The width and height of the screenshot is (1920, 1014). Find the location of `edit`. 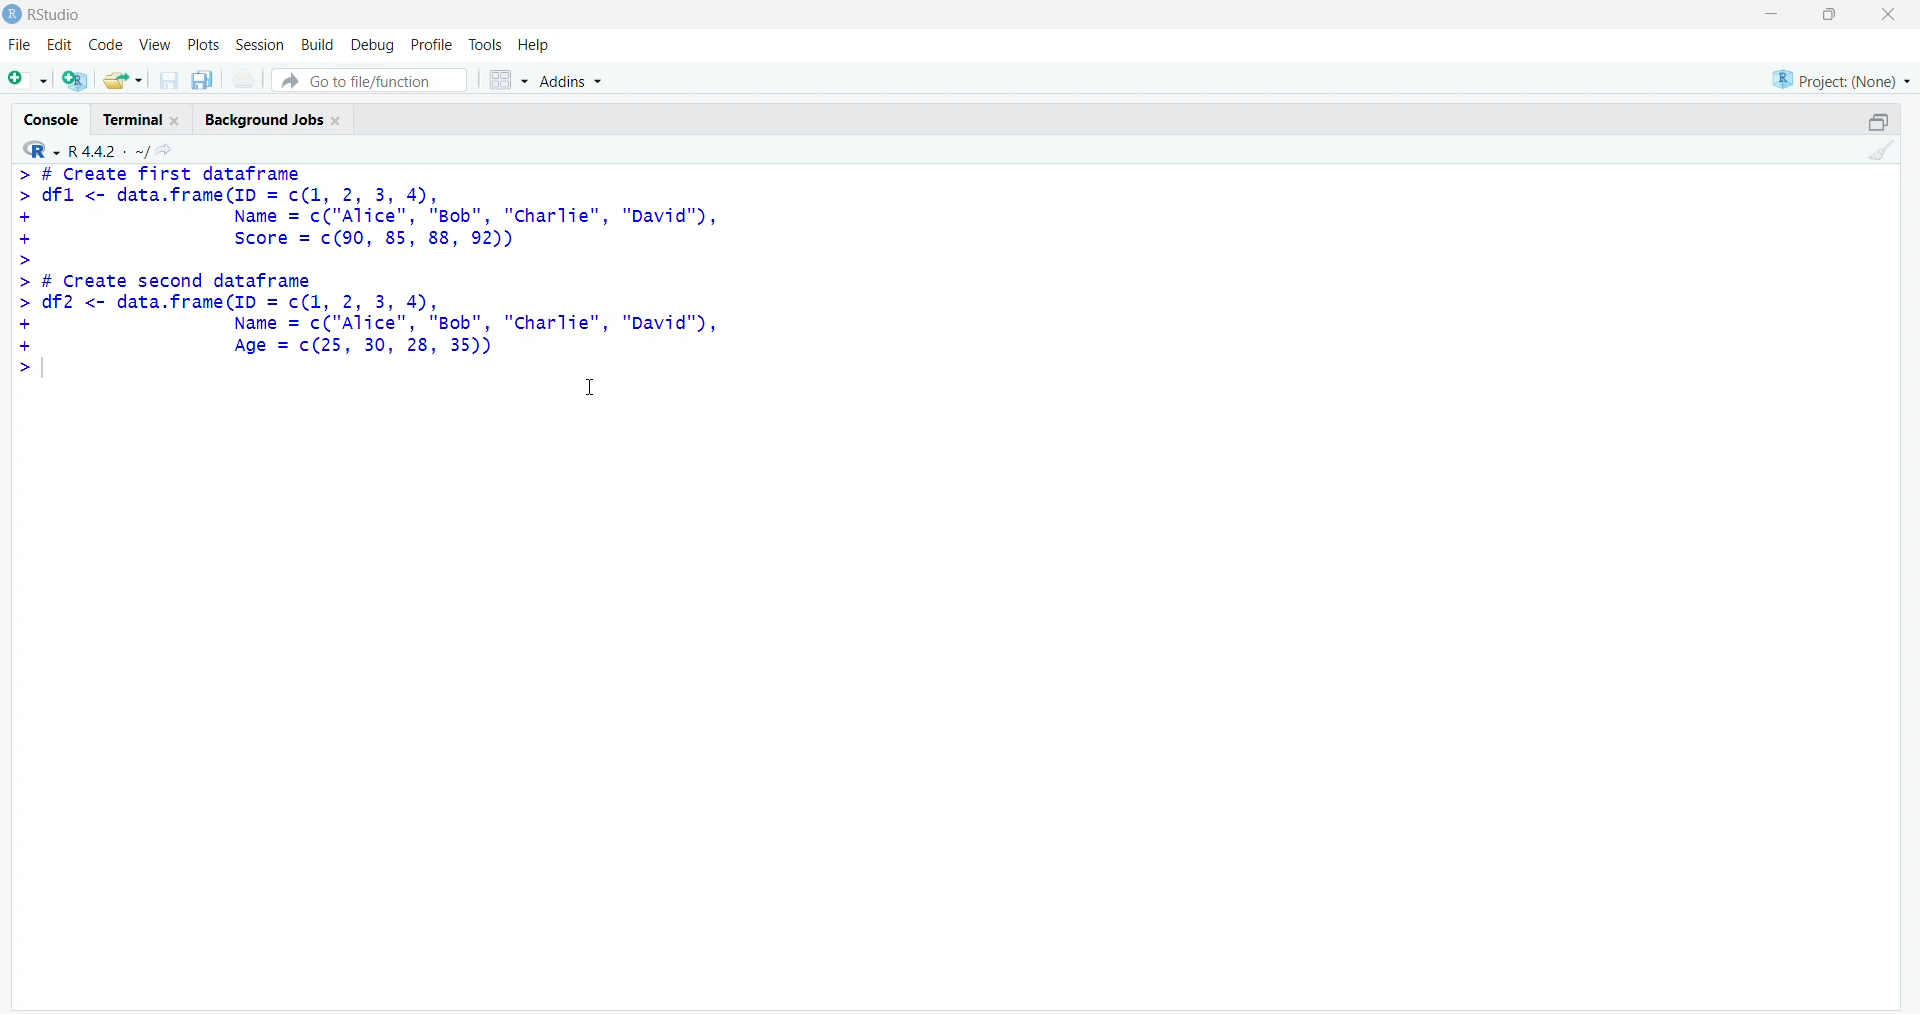

edit is located at coordinates (60, 45).